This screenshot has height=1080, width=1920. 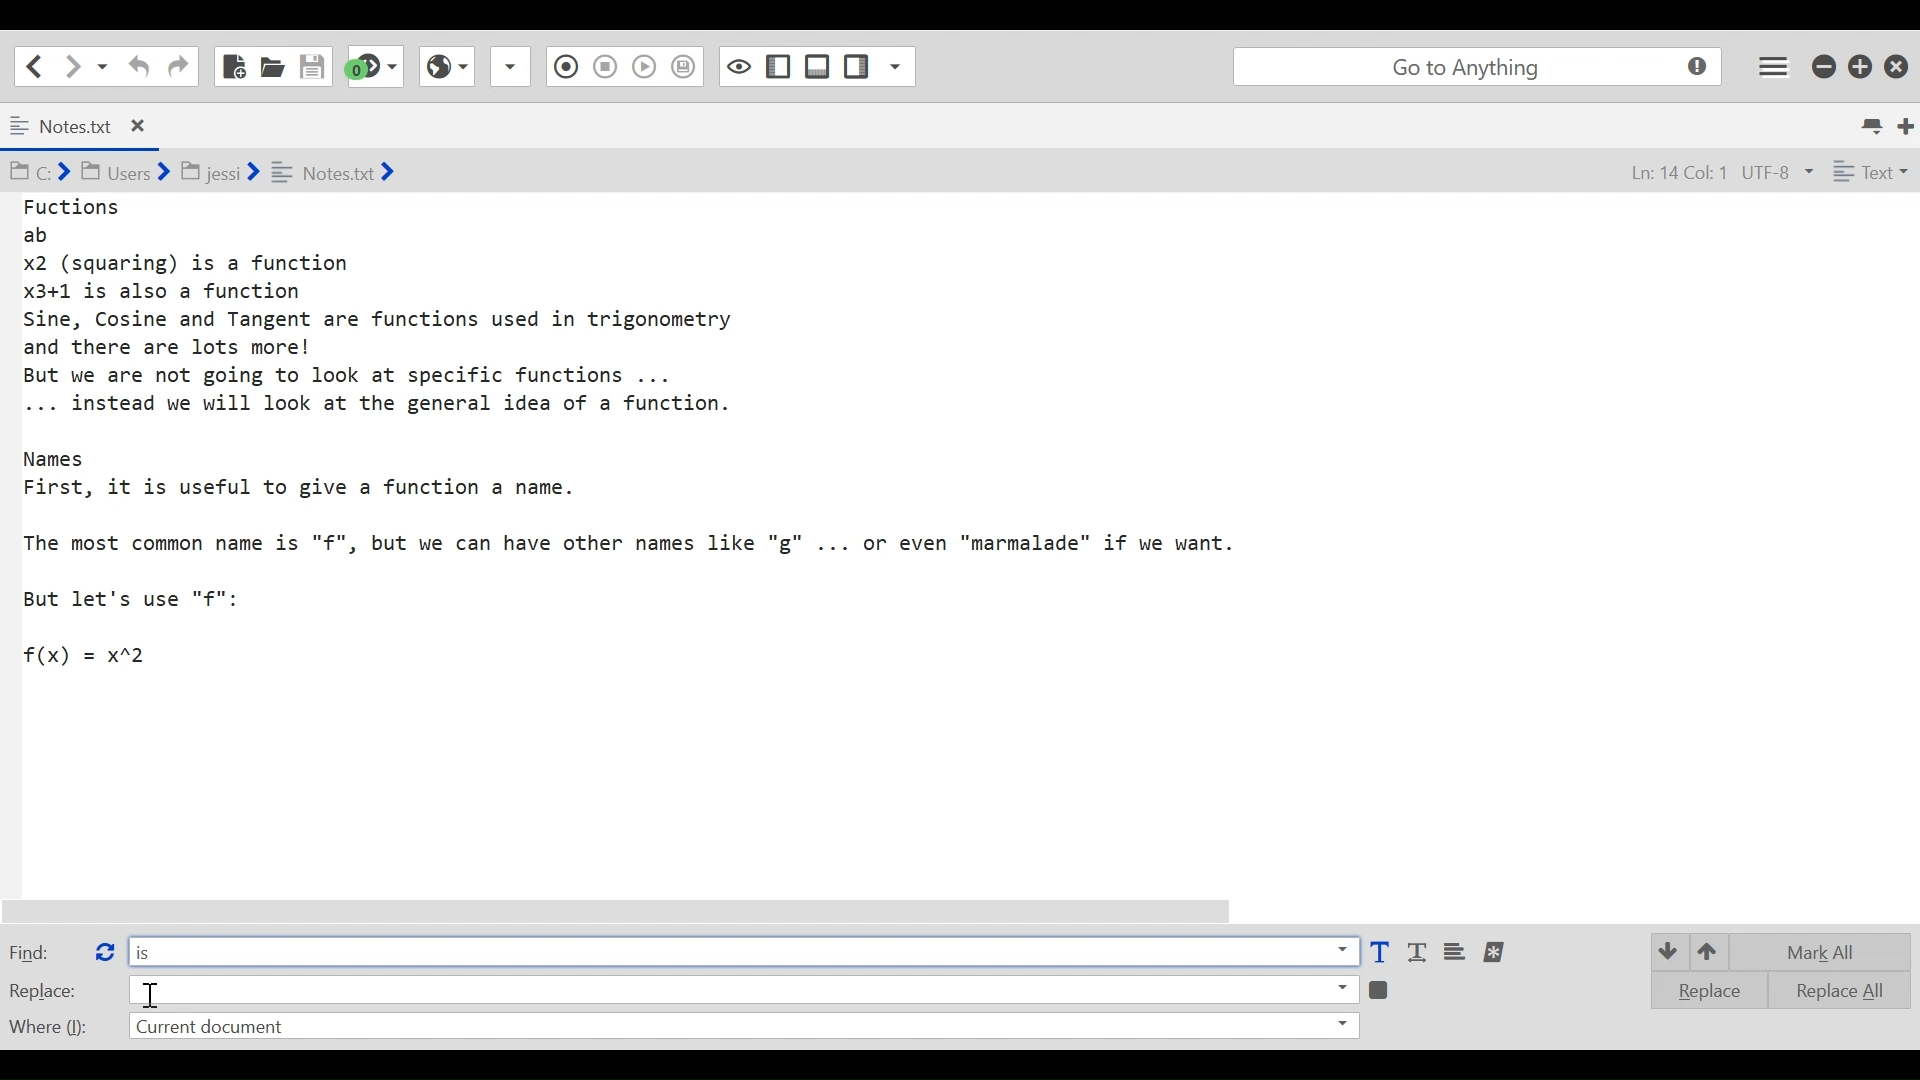 I want to click on Save File, so click(x=314, y=66).